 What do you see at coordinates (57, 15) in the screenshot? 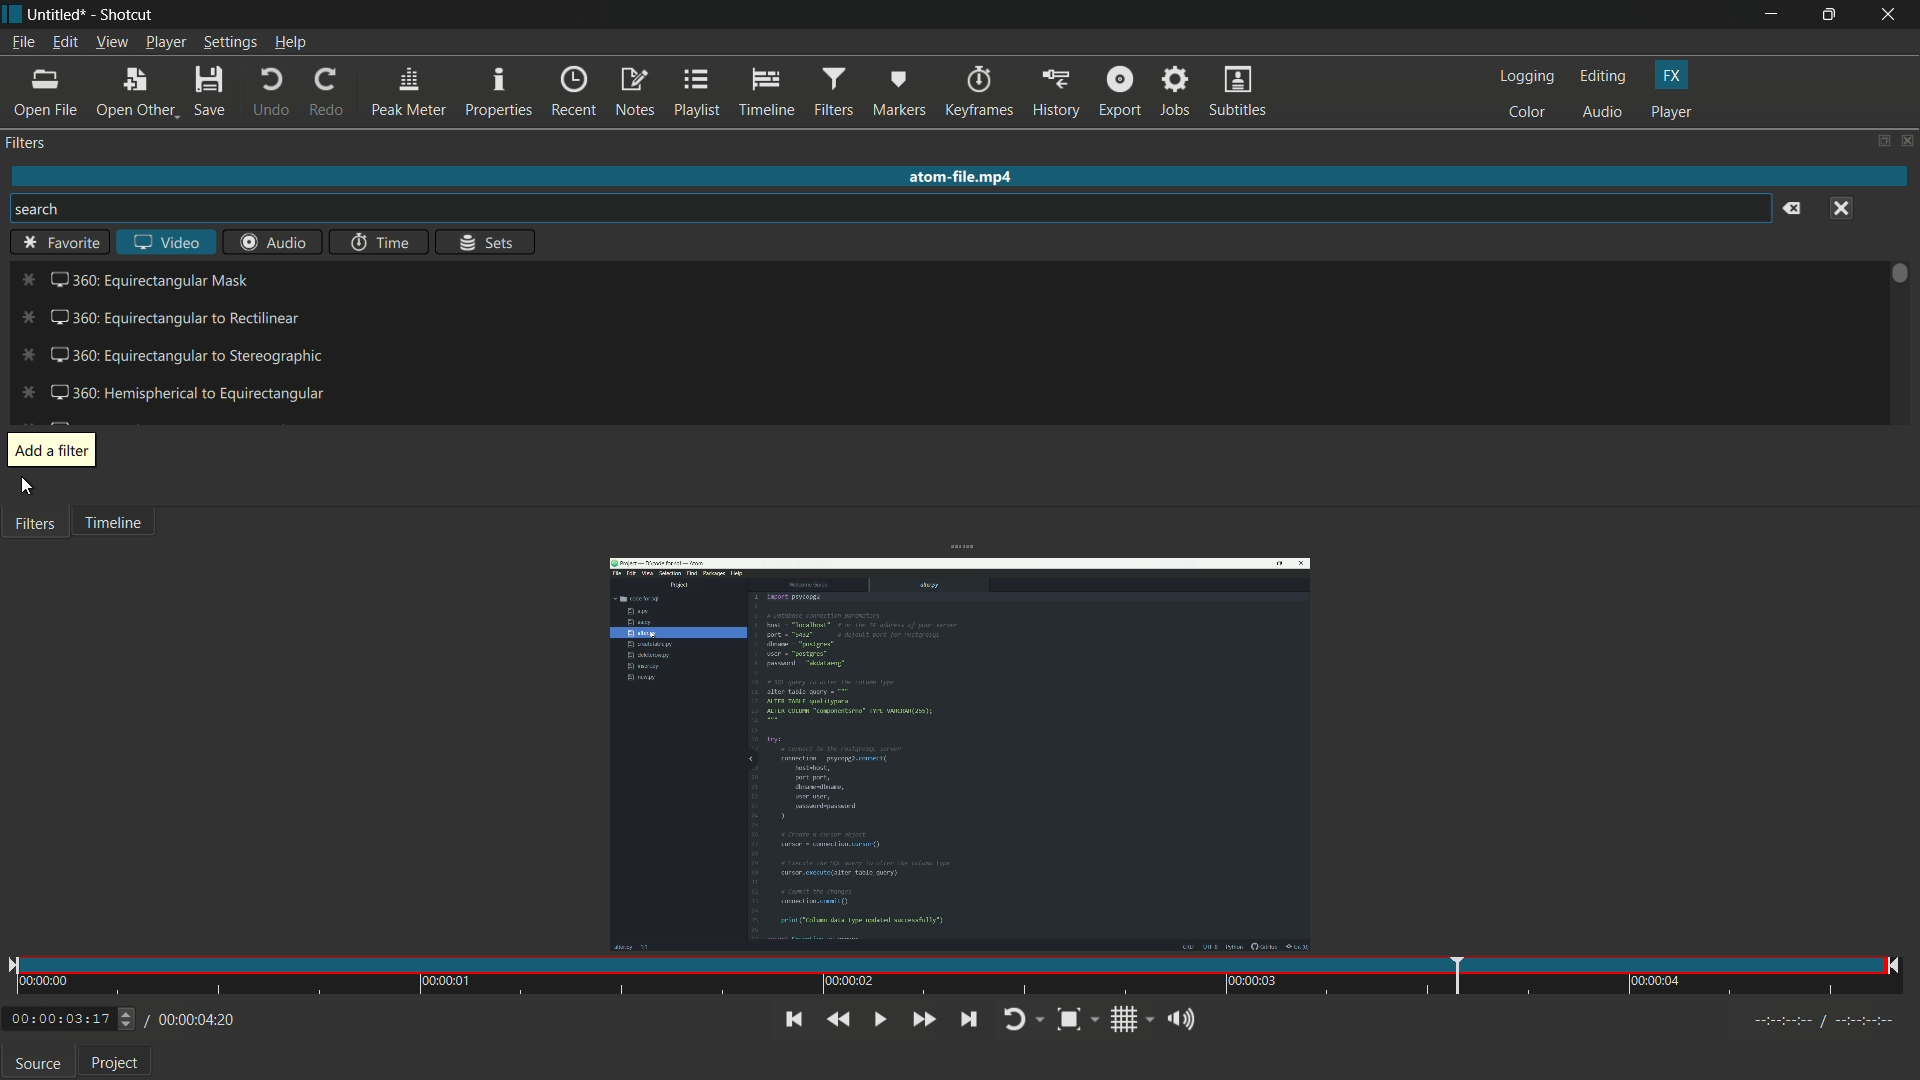
I see `untitled` at bounding box center [57, 15].